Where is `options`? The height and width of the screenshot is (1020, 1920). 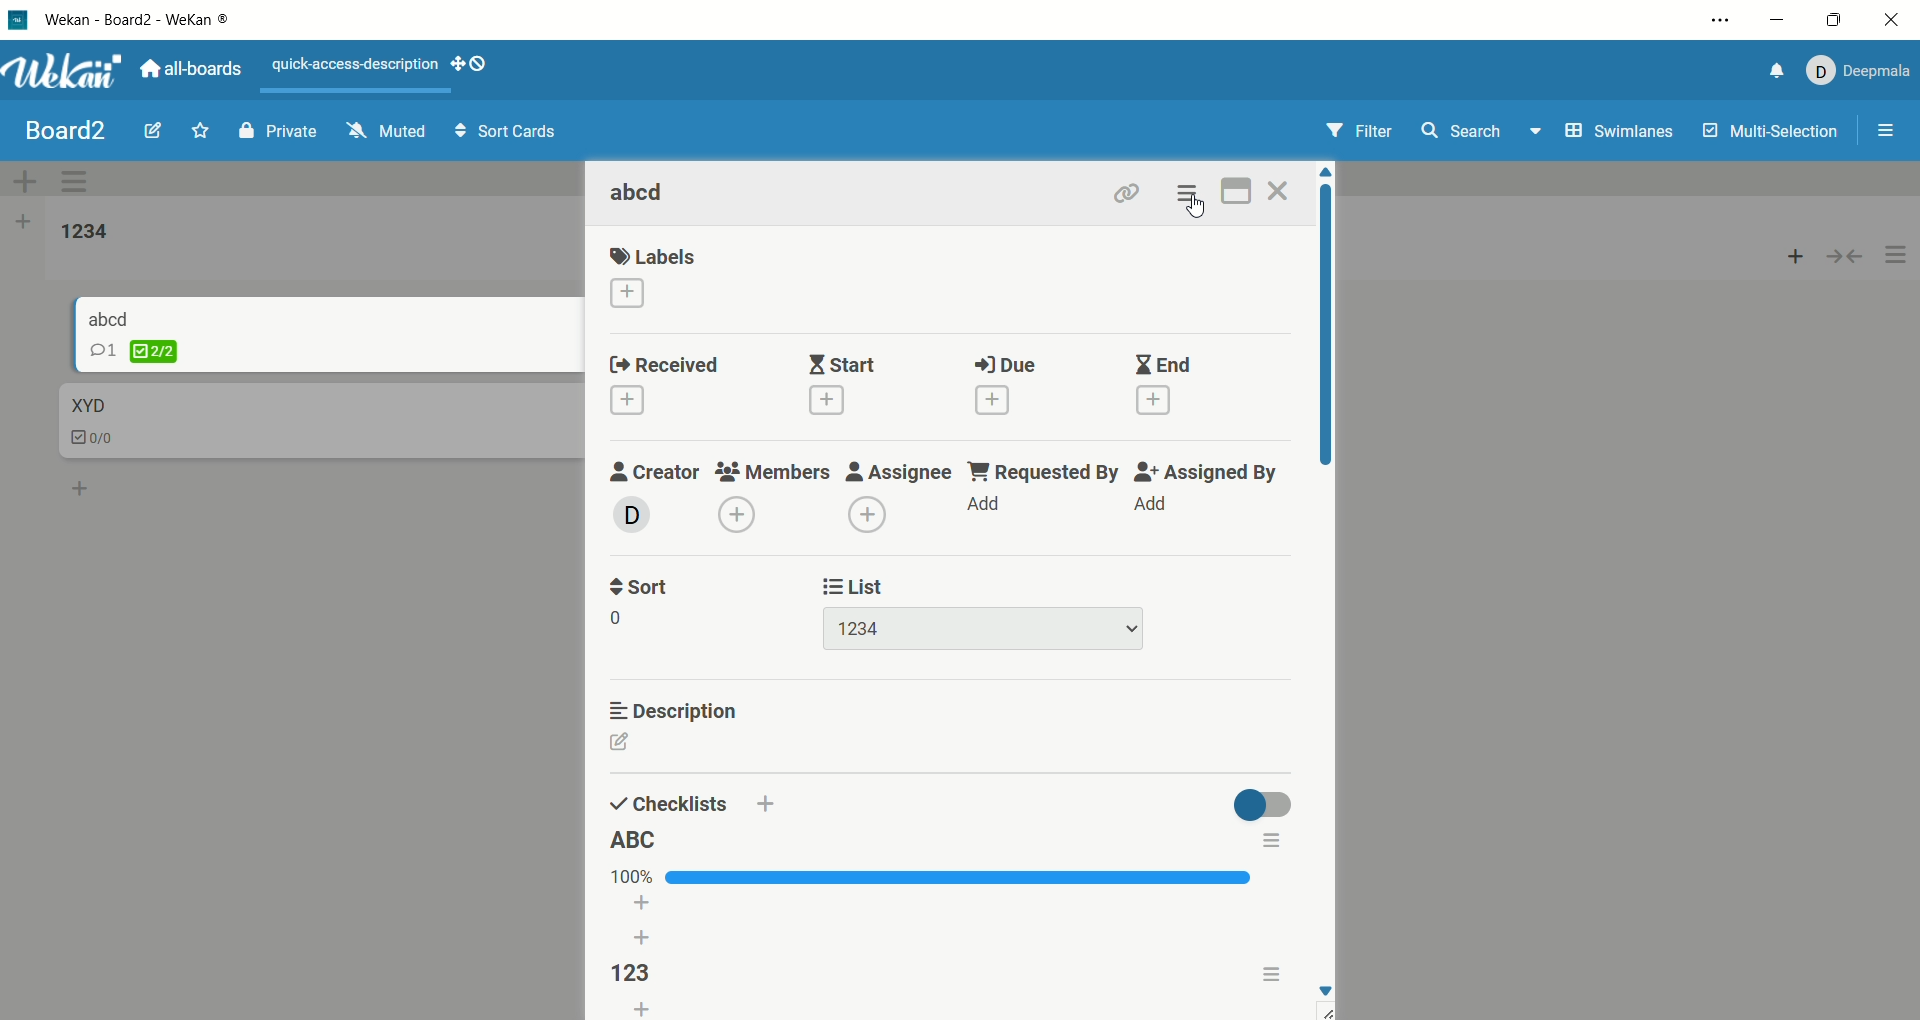
options is located at coordinates (1887, 125).